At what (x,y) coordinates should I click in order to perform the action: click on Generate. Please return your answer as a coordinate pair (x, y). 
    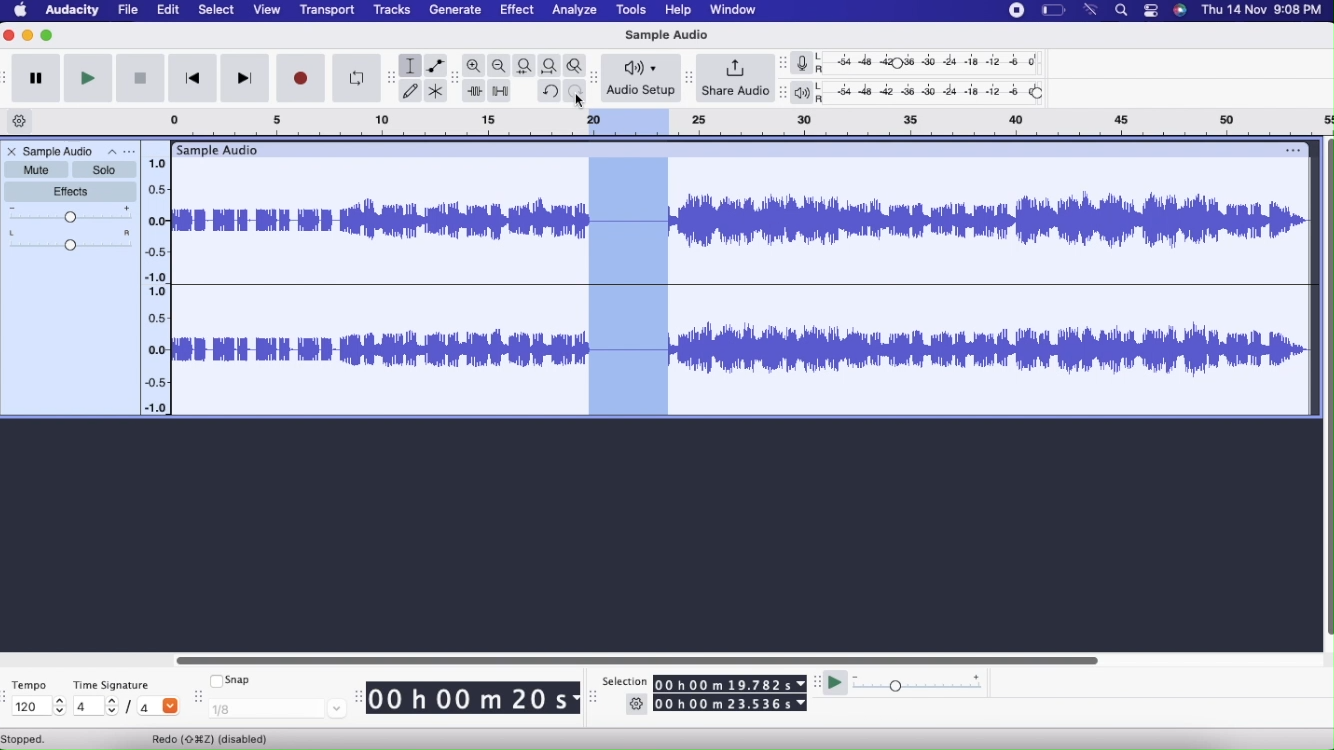
    Looking at the image, I should click on (455, 10).